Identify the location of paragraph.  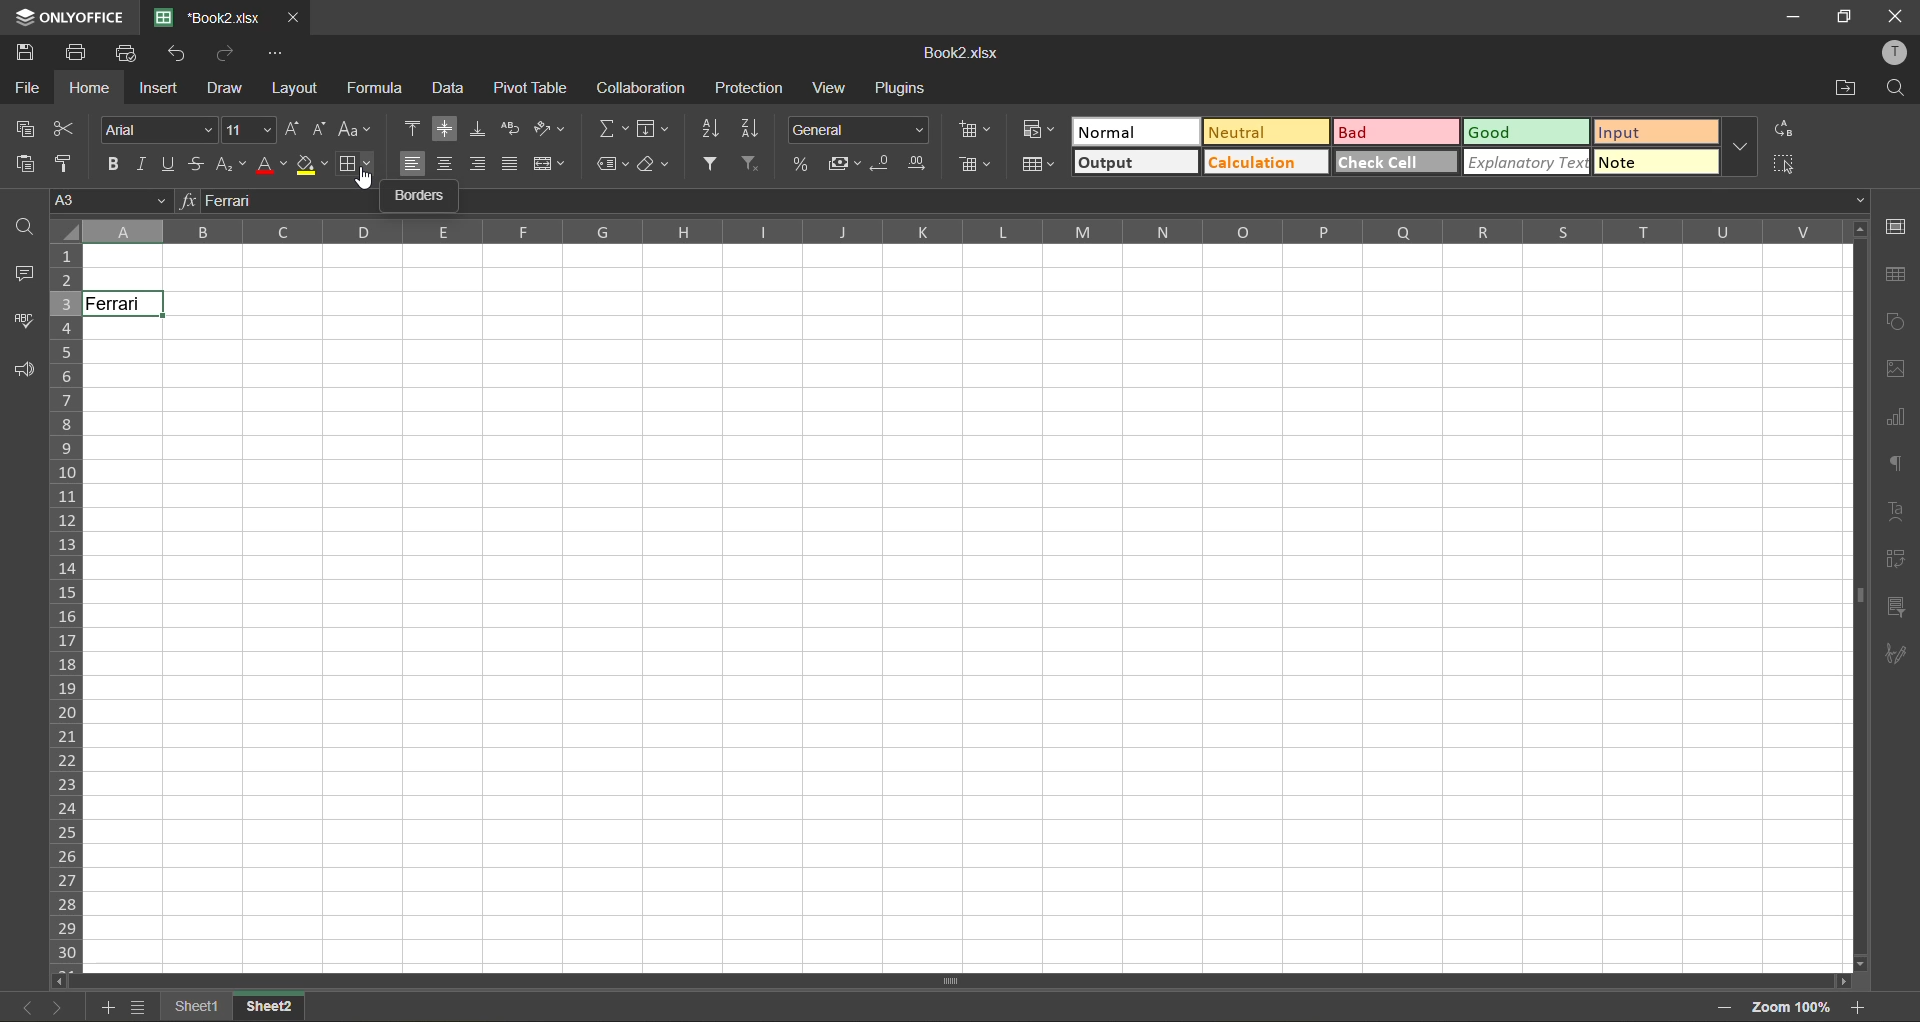
(1897, 466).